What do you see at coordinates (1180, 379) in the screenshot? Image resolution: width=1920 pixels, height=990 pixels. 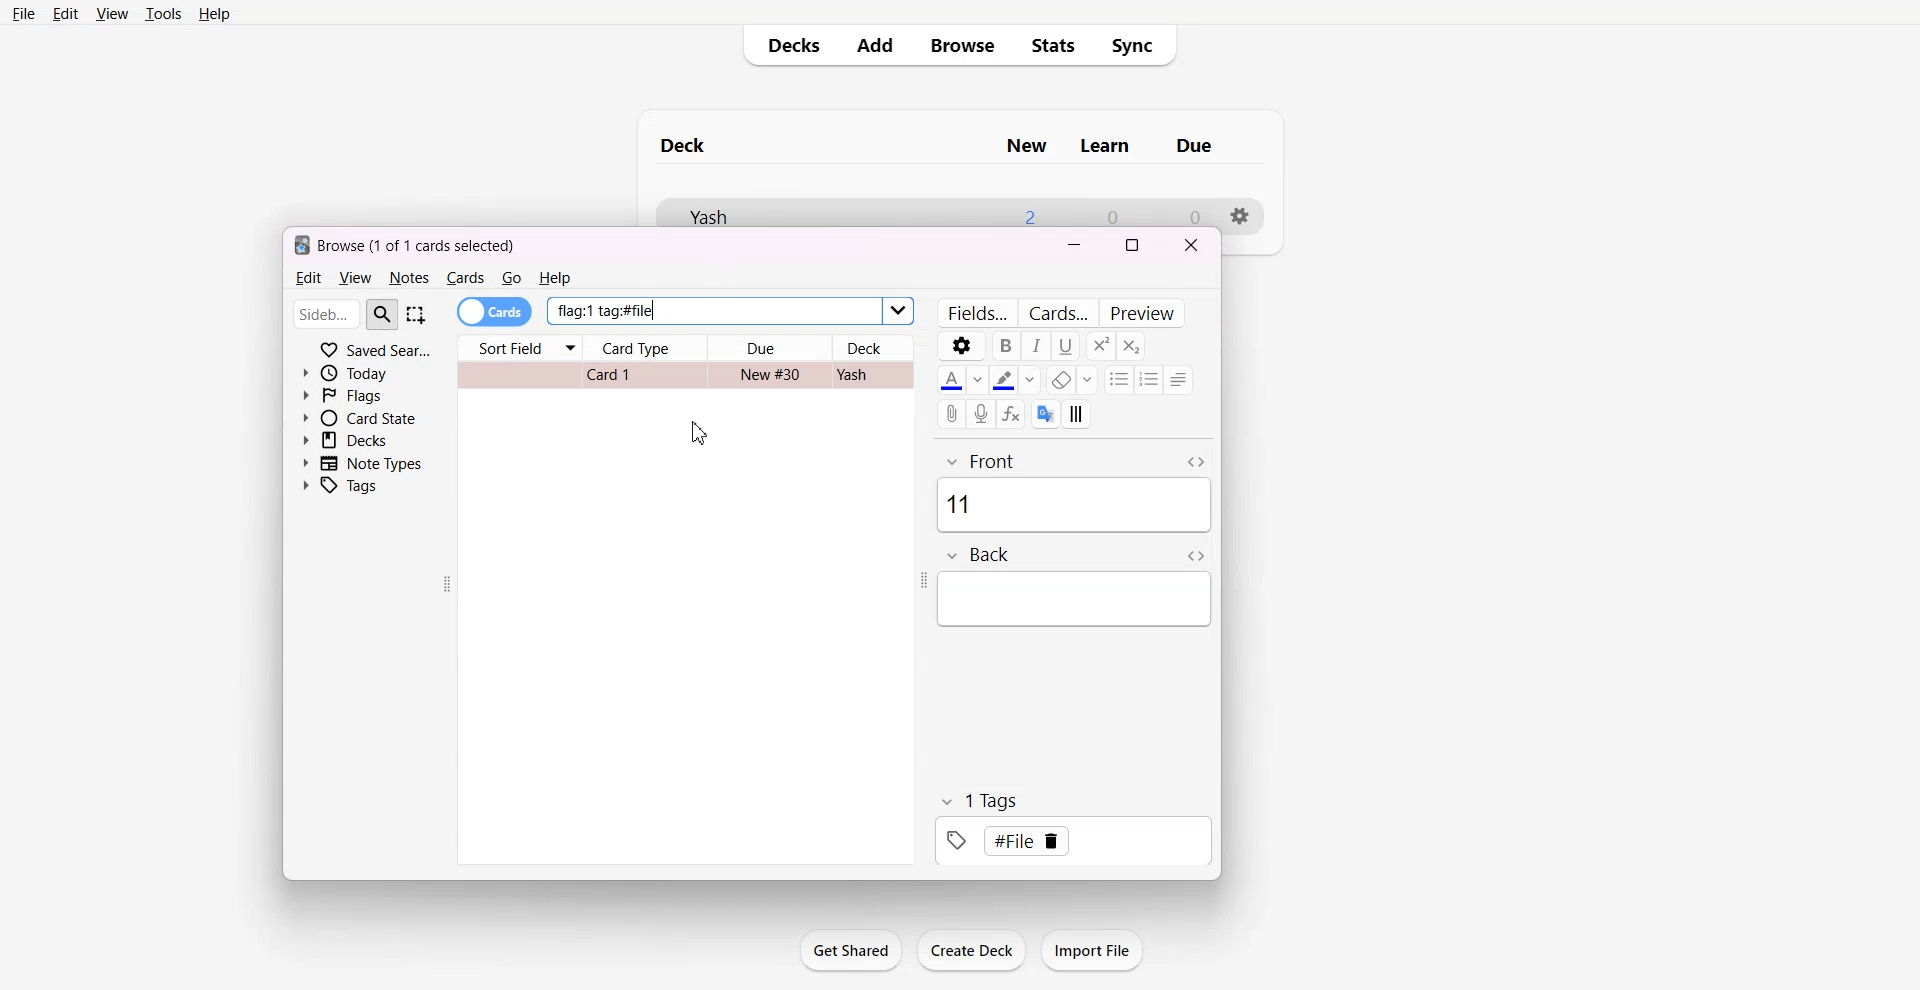 I see `Alignment` at bounding box center [1180, 379].